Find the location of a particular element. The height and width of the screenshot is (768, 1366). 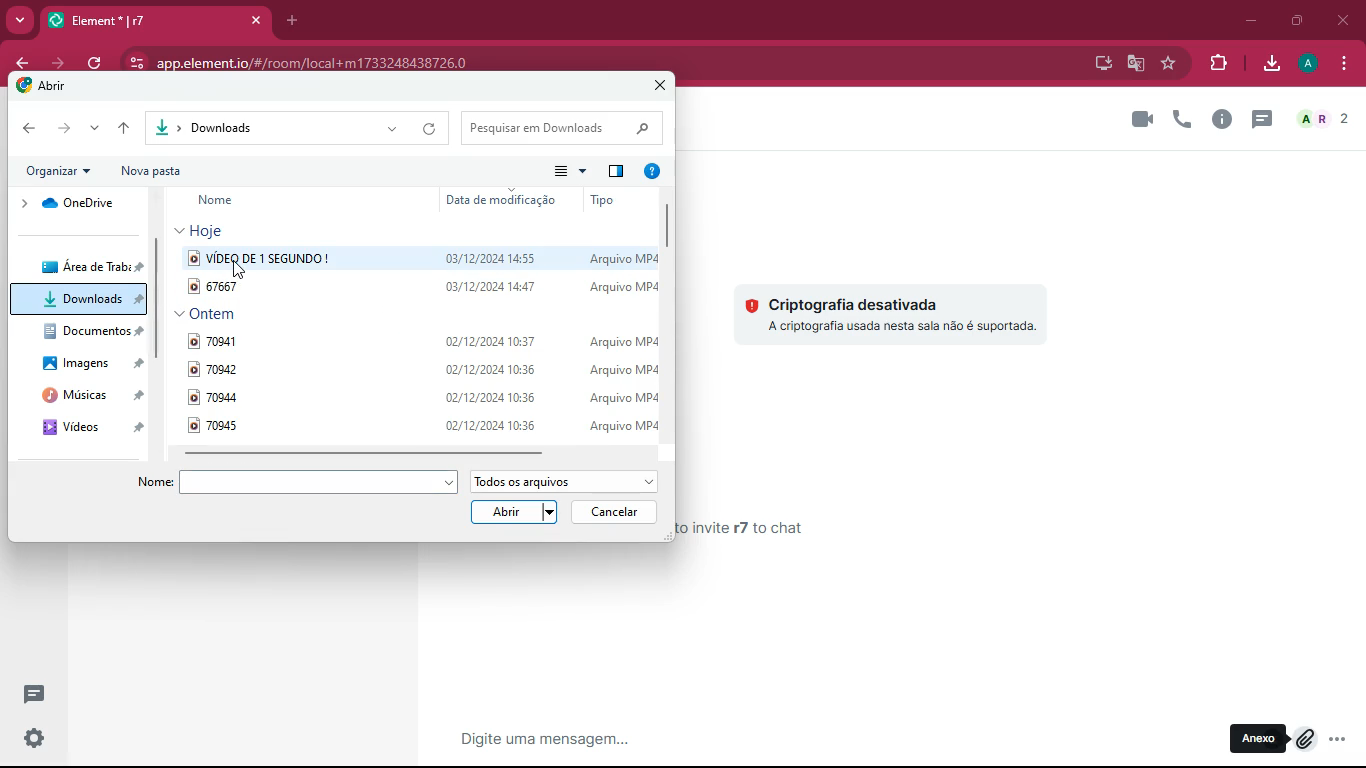

70945 02/12/2024 10:36 arquivo mp4 is located at coordinates (419, 427).